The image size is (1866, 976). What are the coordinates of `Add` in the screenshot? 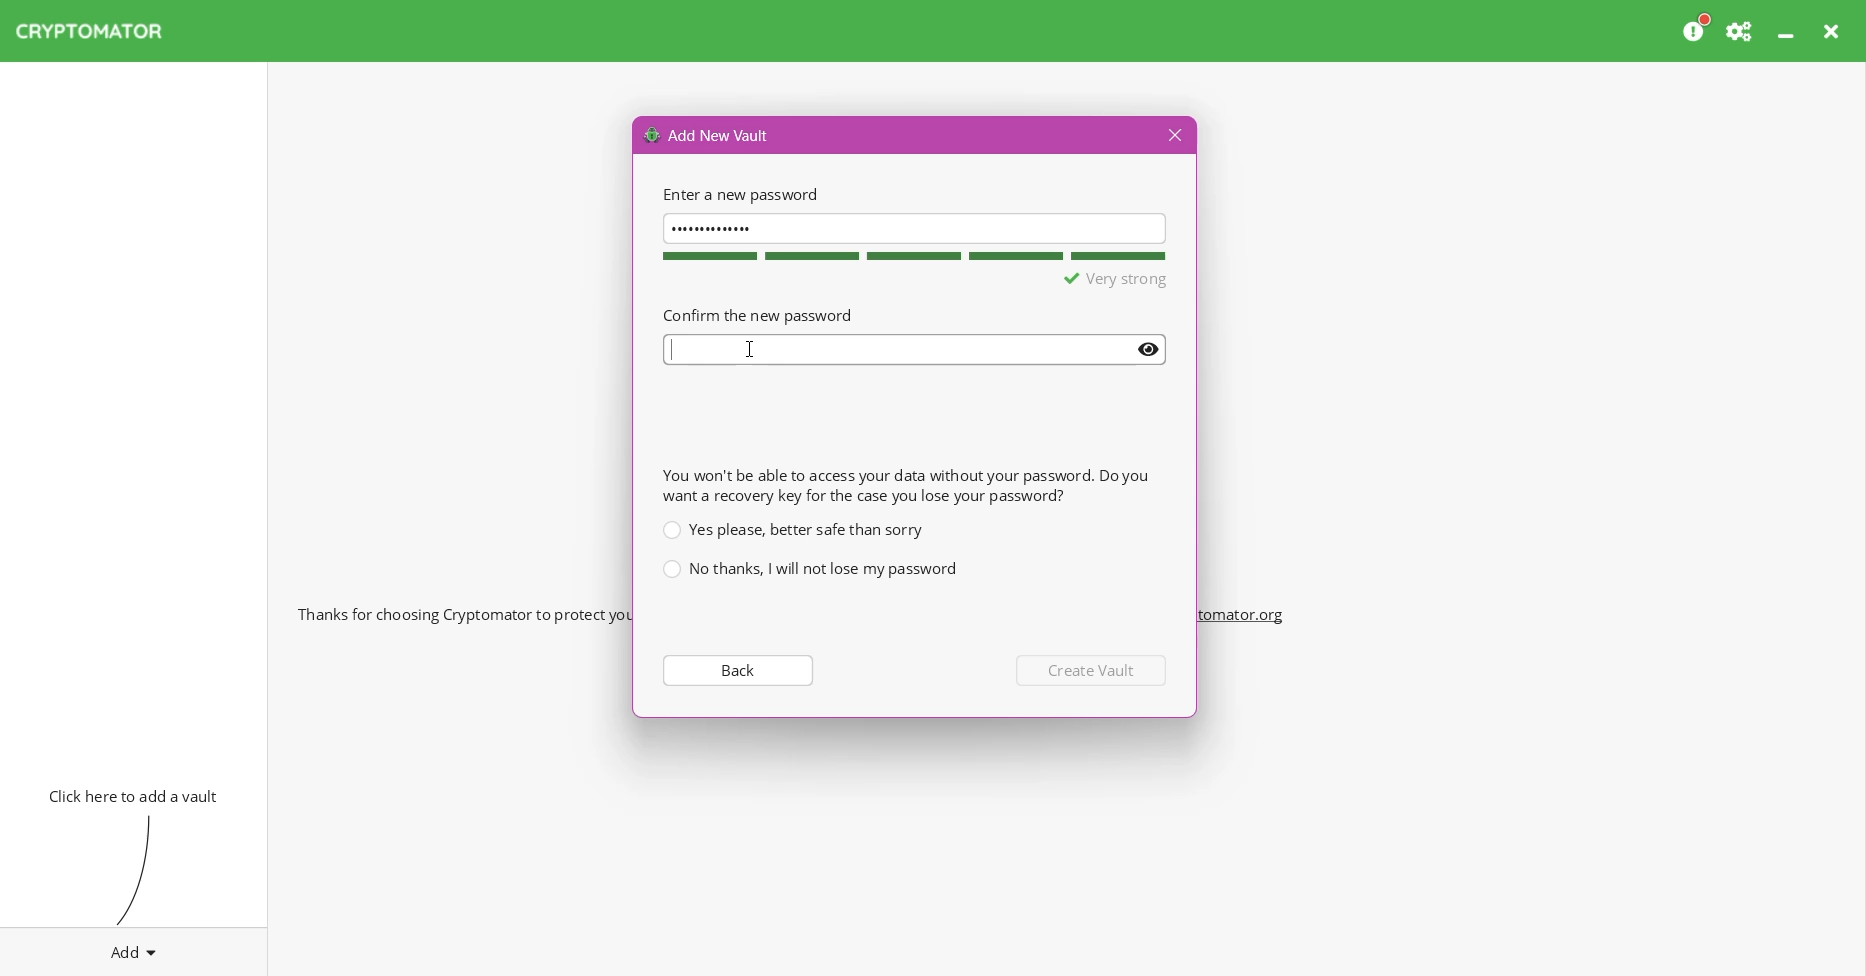 It's located at (134, 948).